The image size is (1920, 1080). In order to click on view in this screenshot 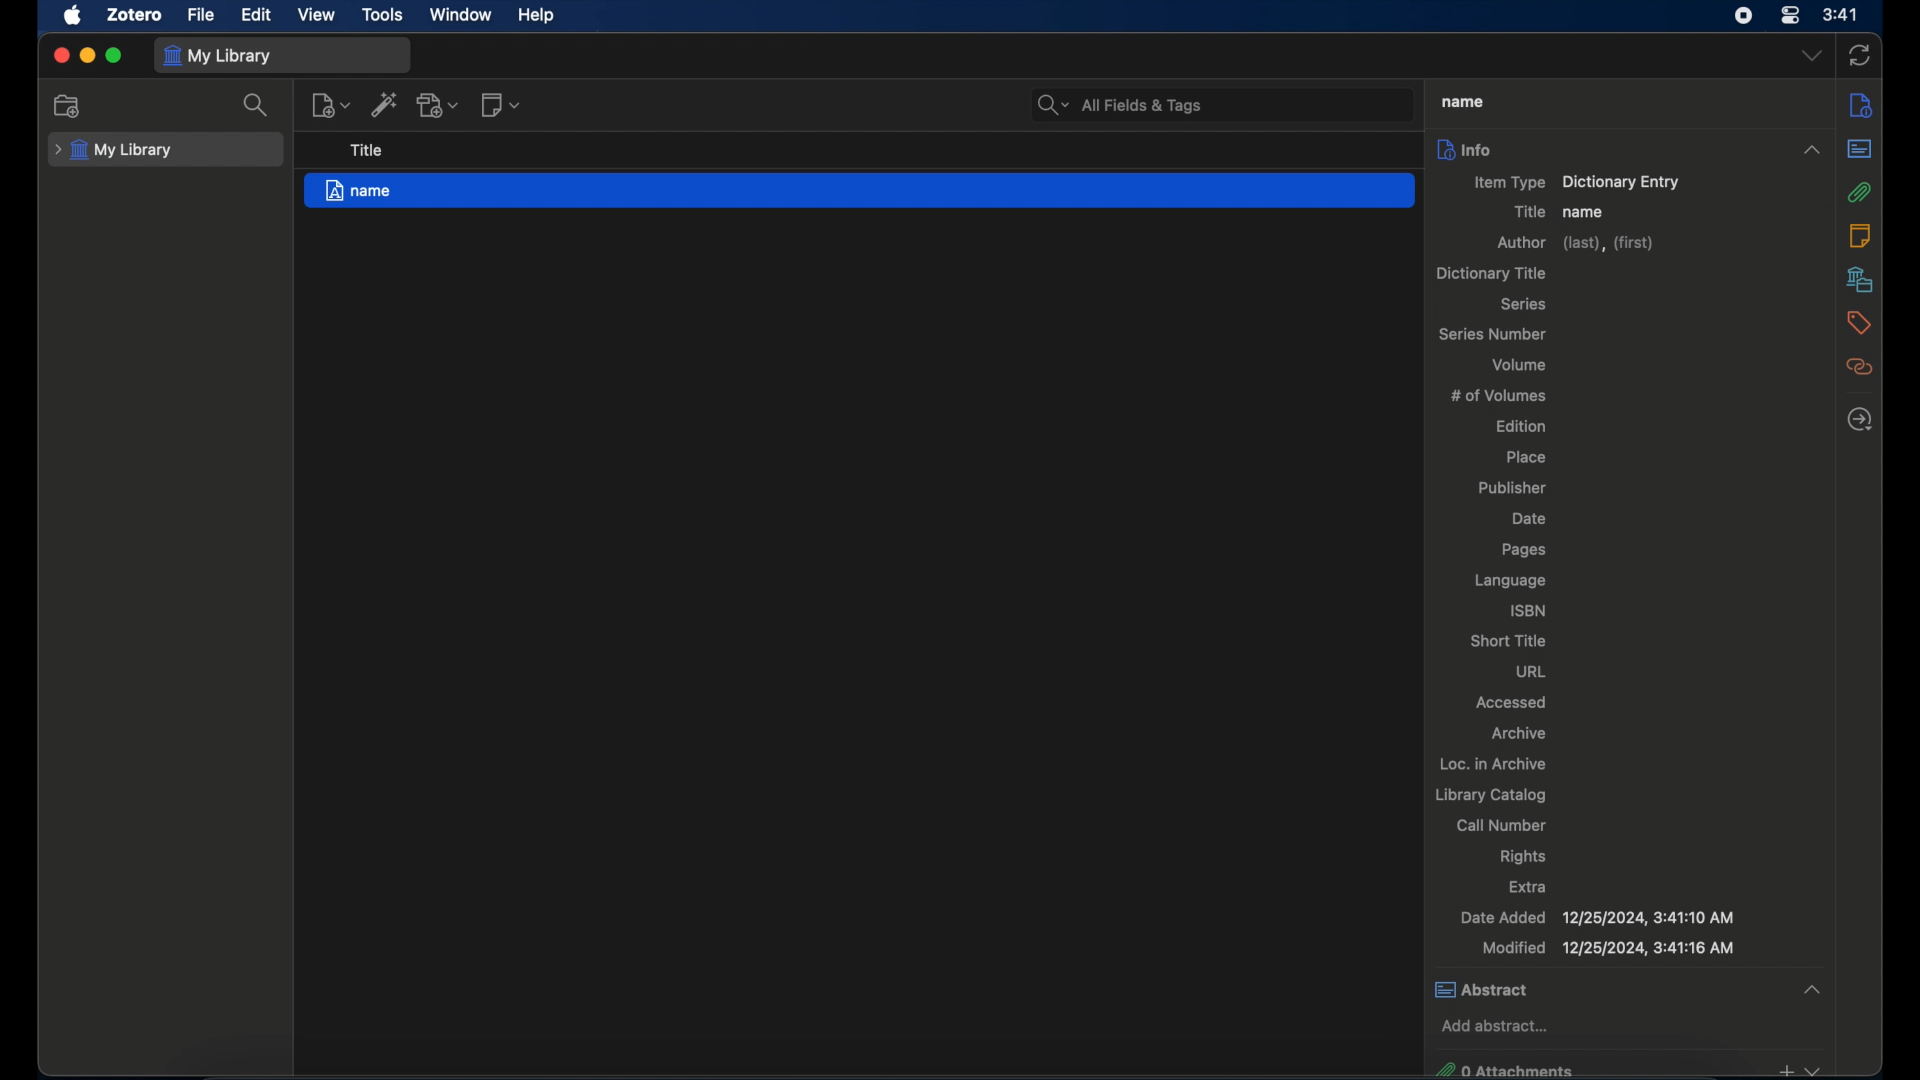, I will do `click(316, 15)`.